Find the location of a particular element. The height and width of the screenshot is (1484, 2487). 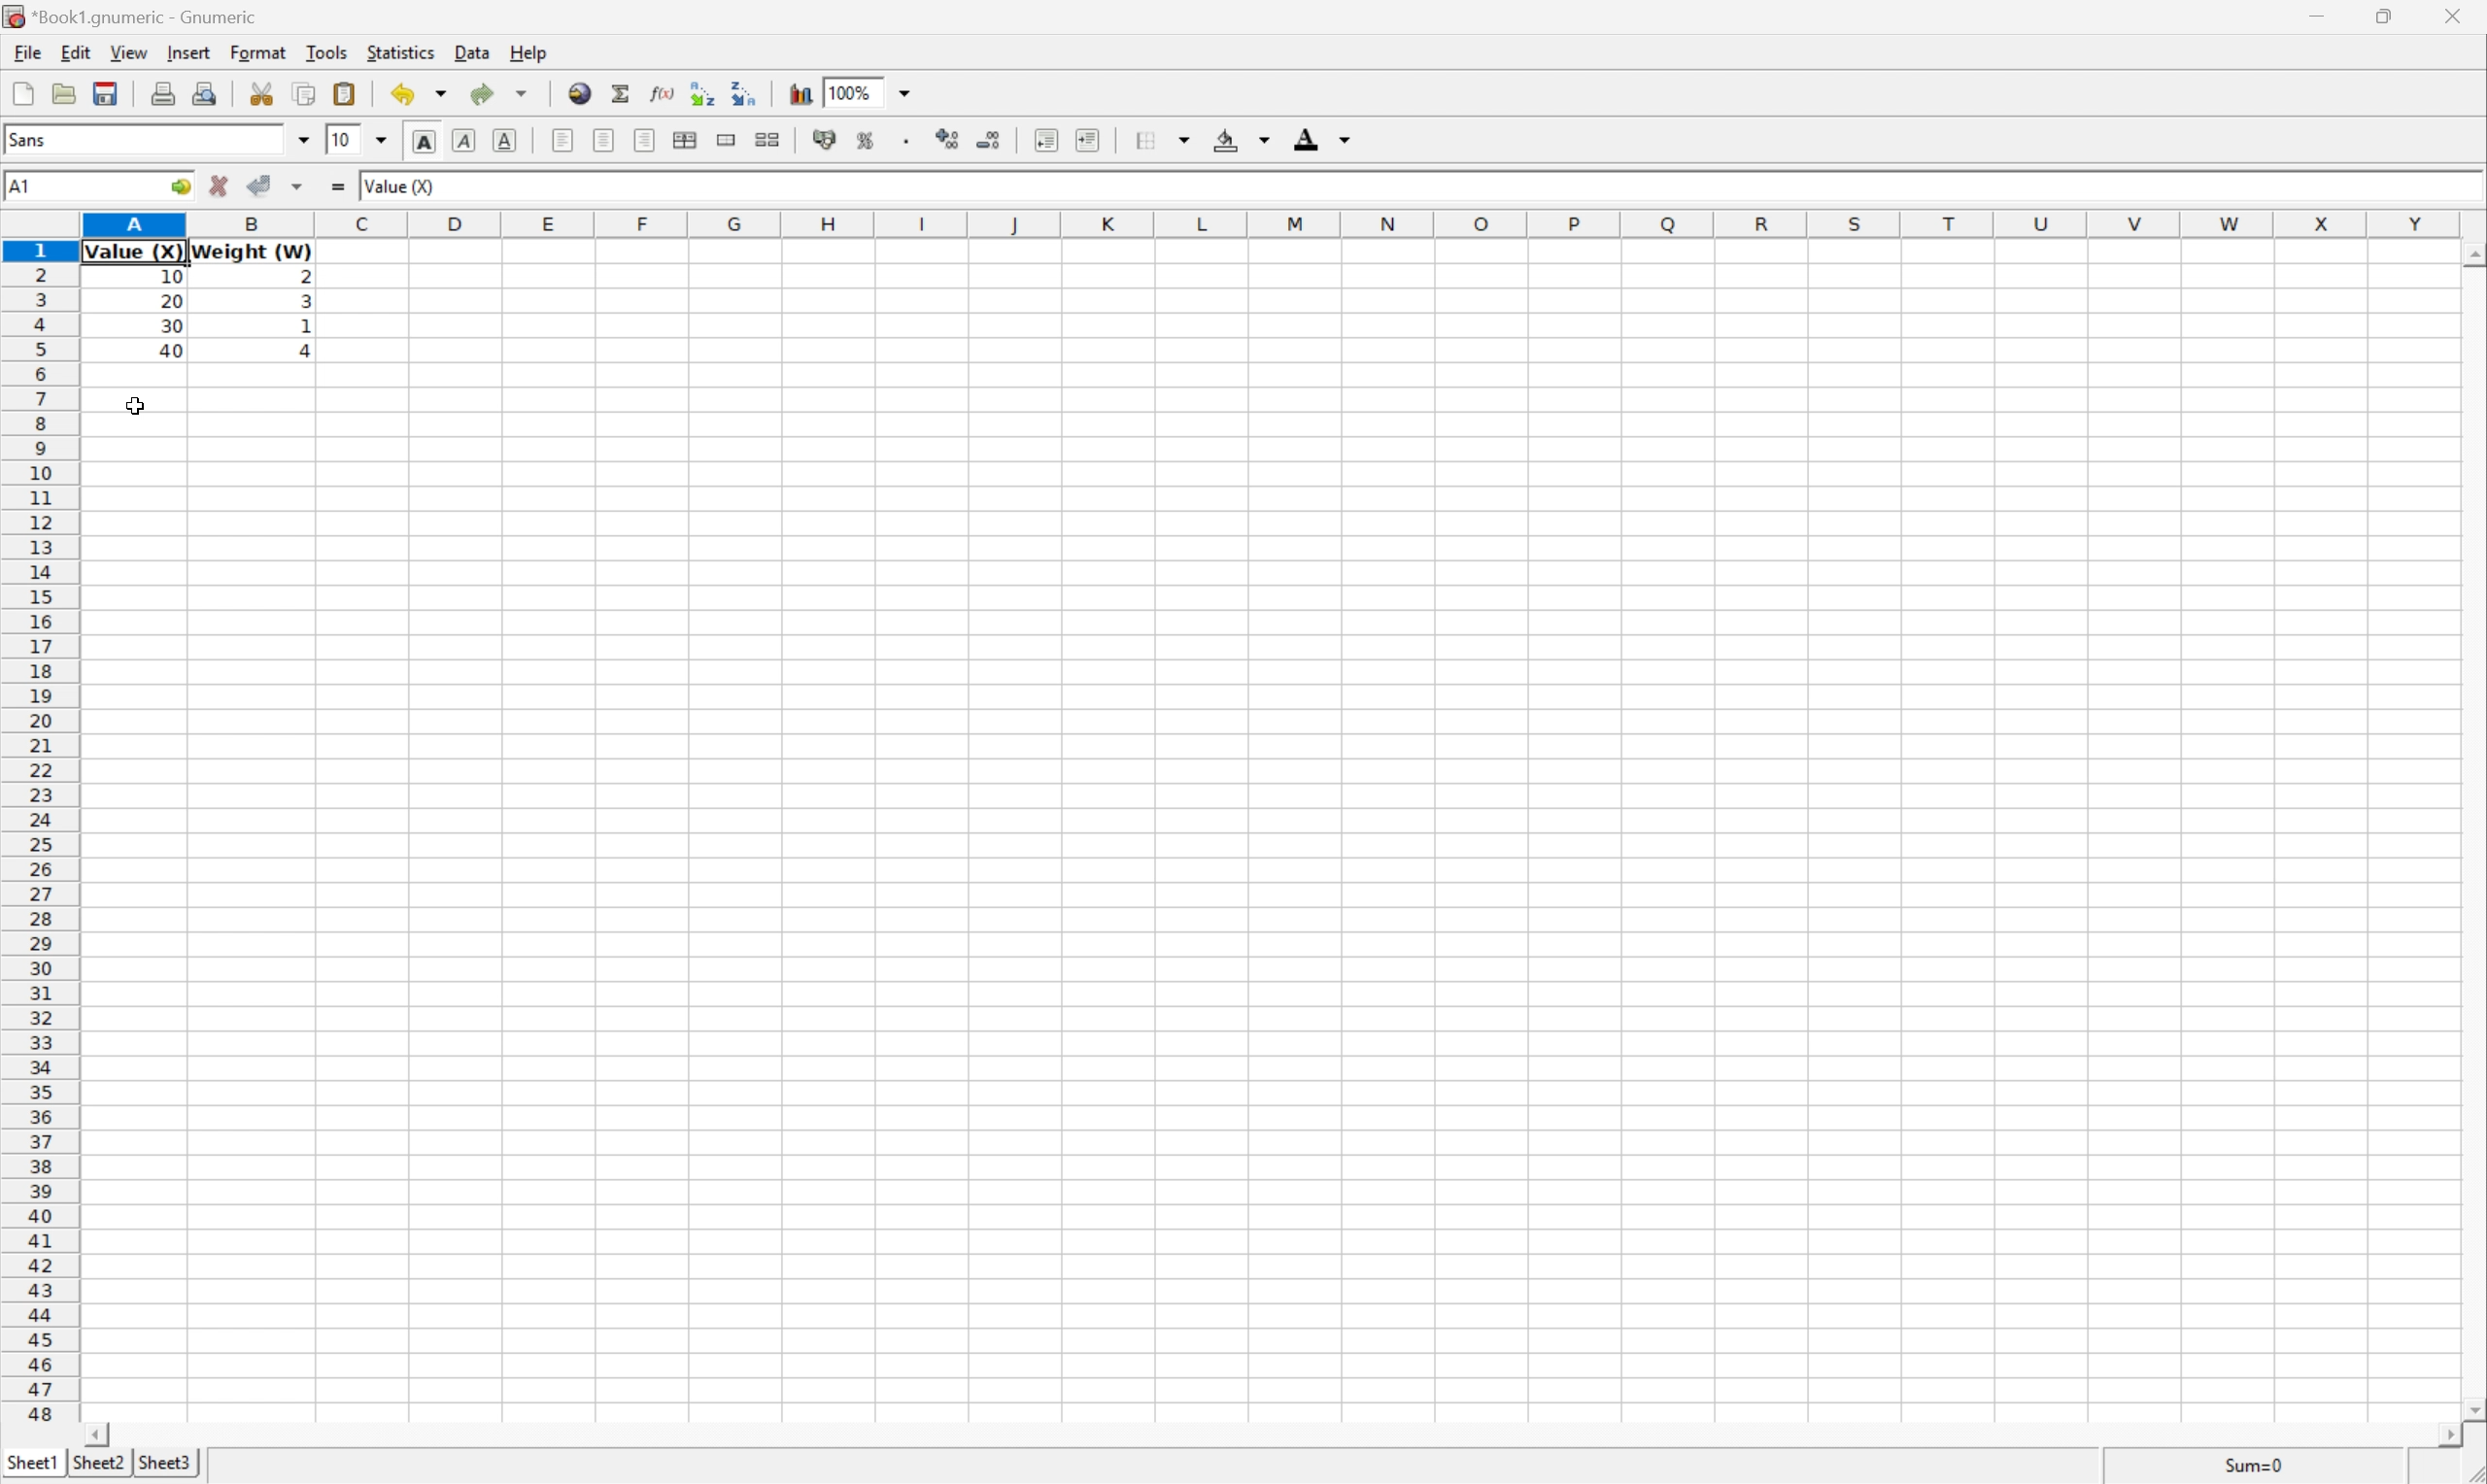

Decrease the number of decimals displayed is located at coordinates (993, 139).